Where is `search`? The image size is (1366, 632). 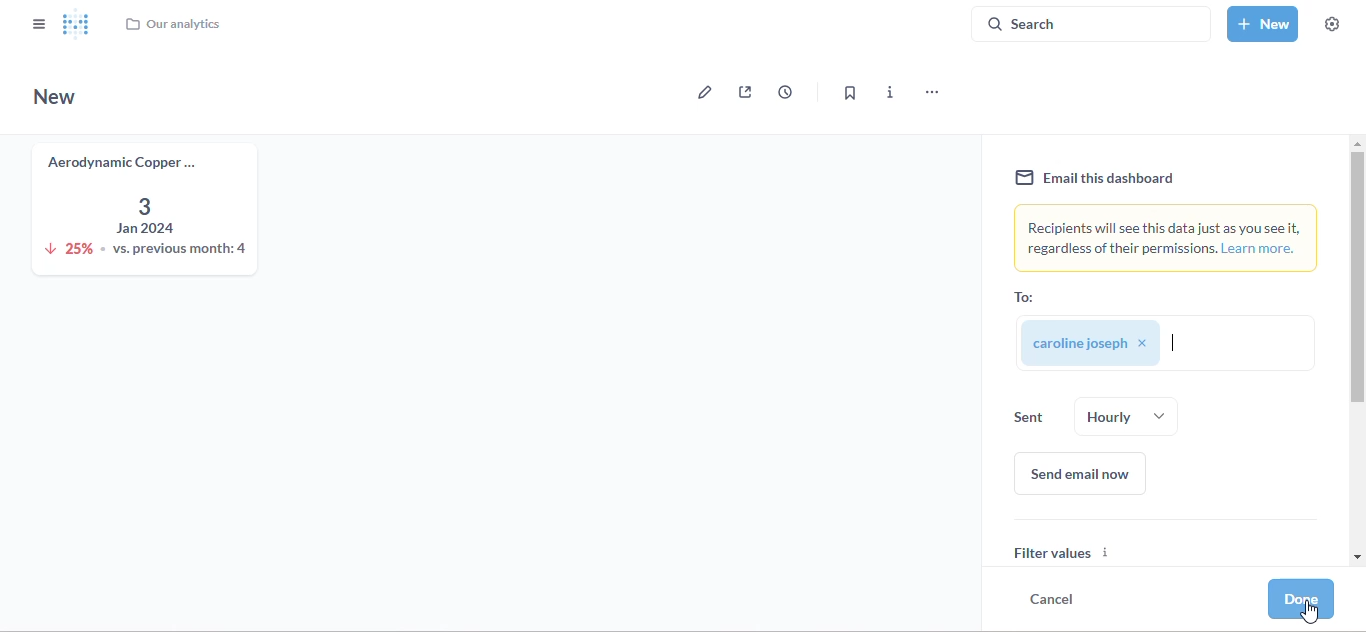 search is located at coordinates (1091, 23).